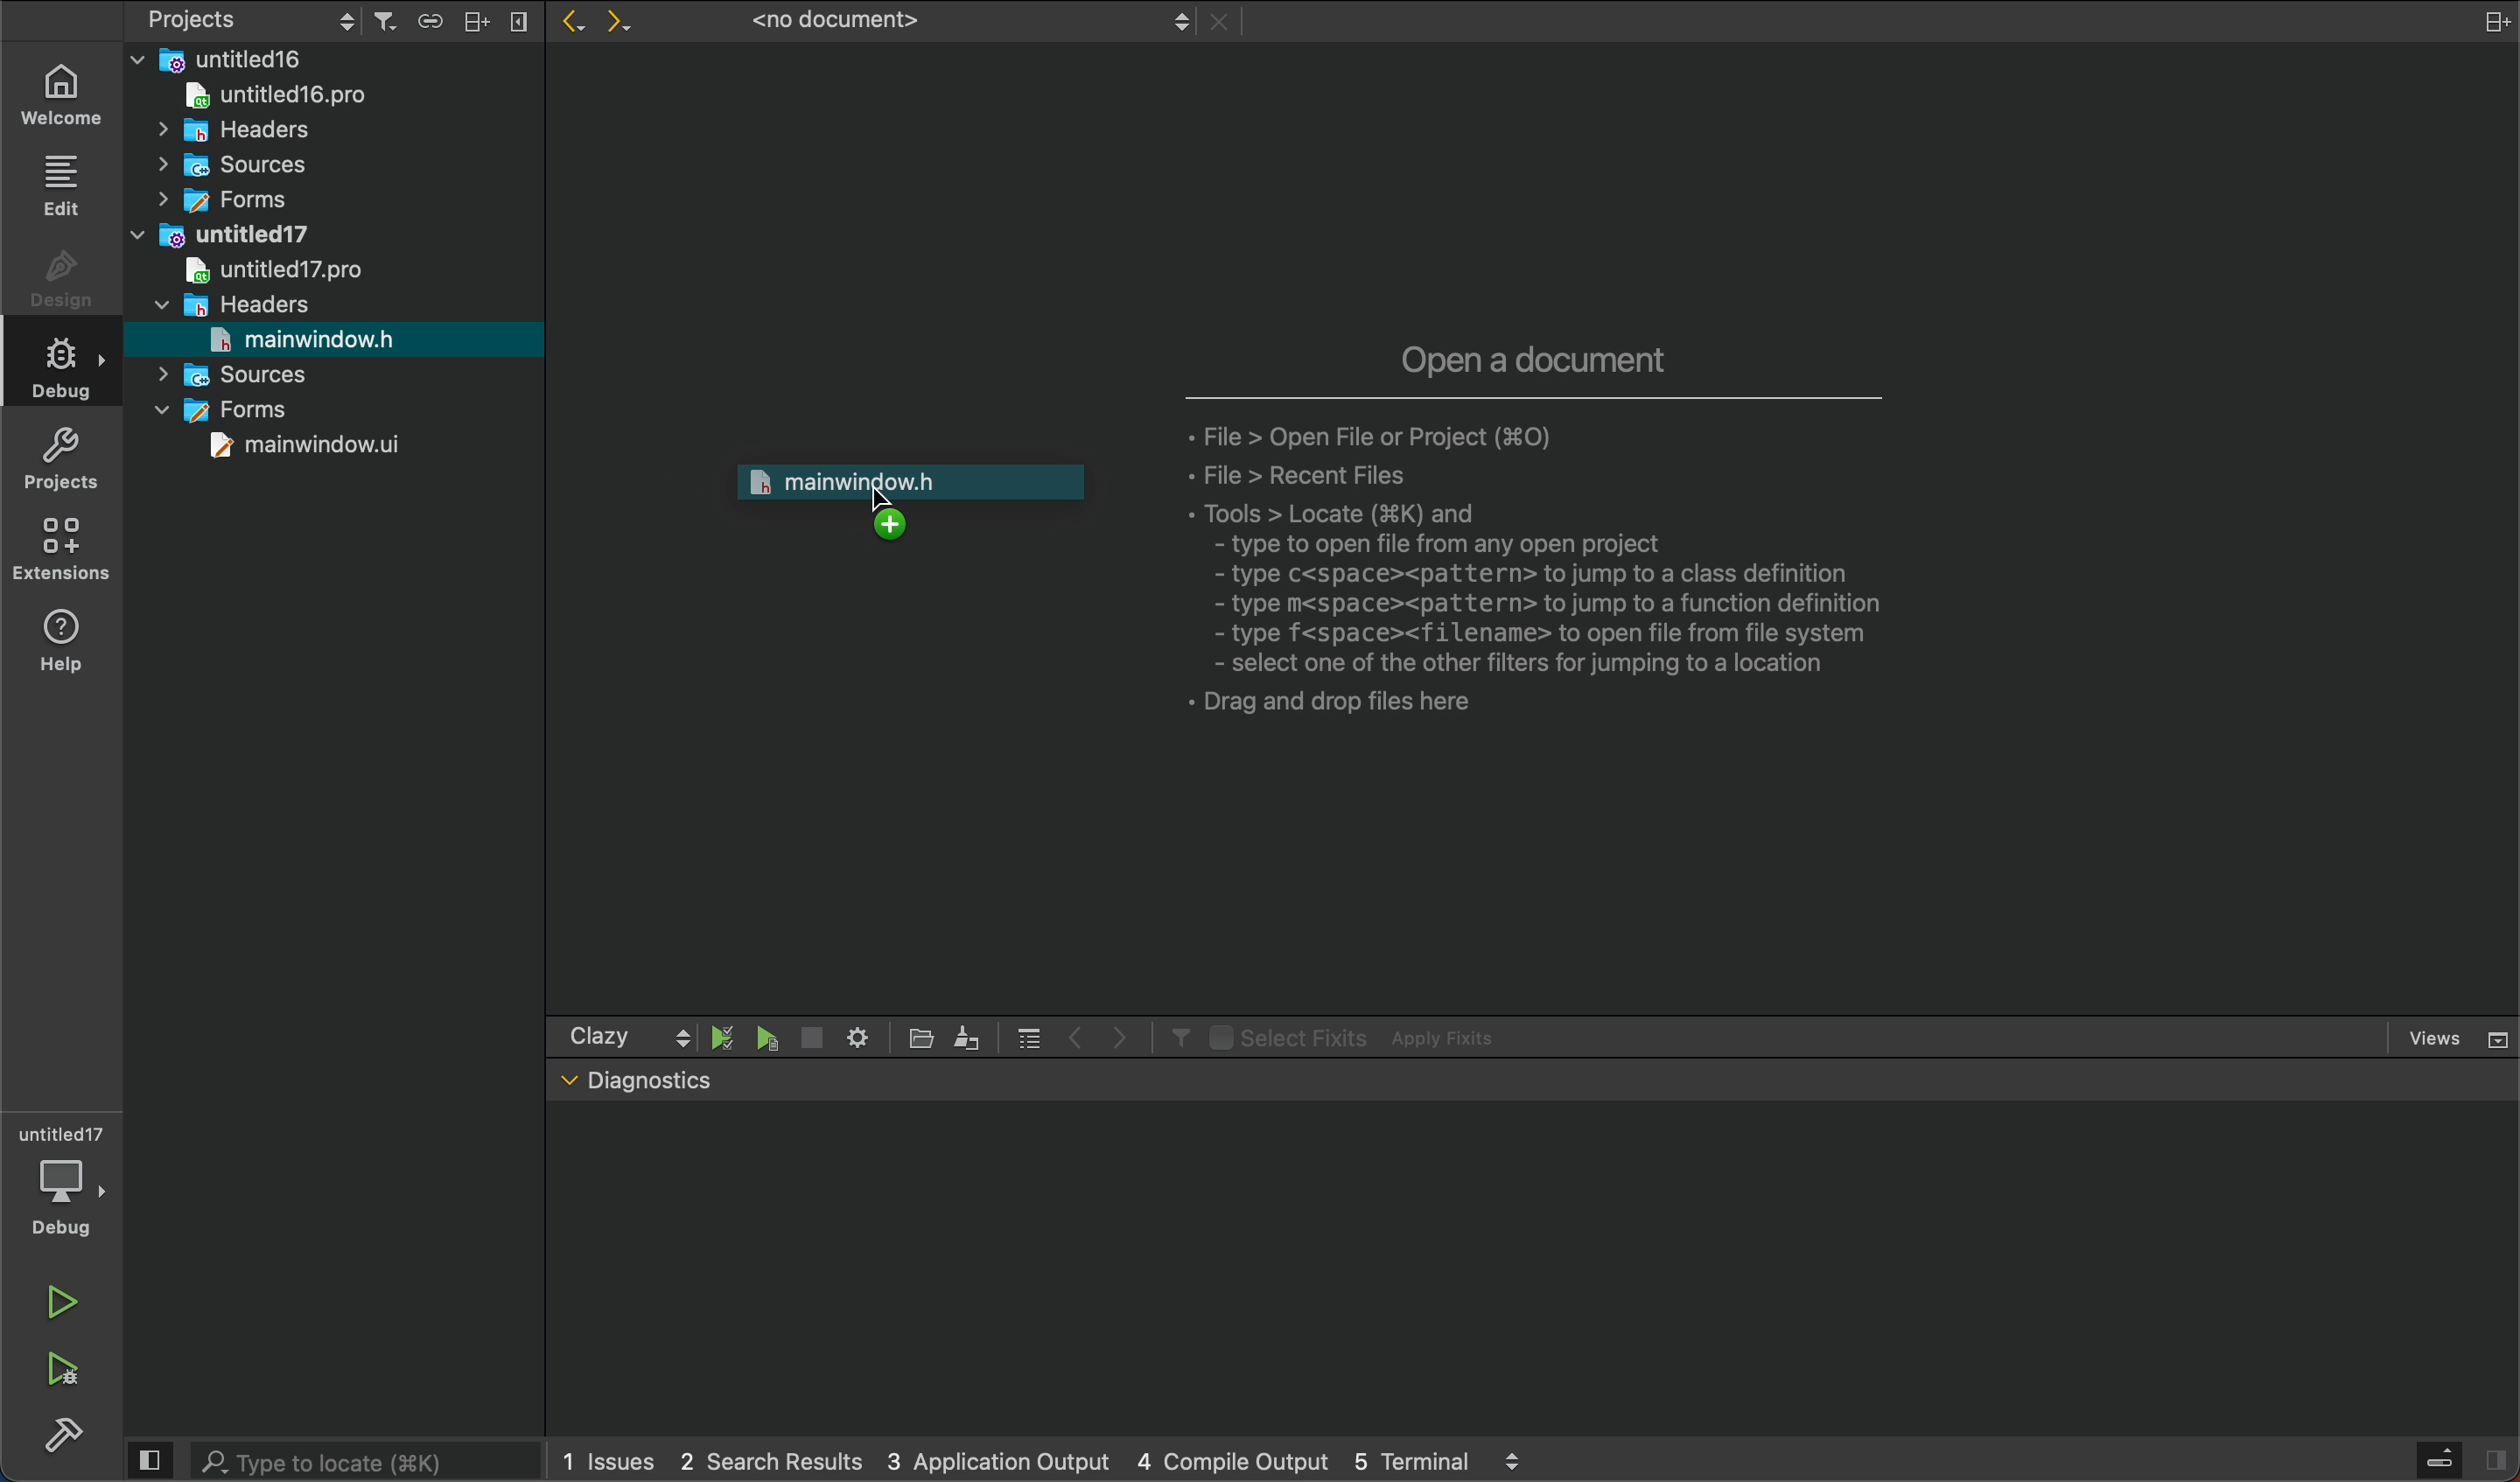  Describe the element at coordinates (310, 448) in the screenshot. I see `mainwindow.ui` at that location.